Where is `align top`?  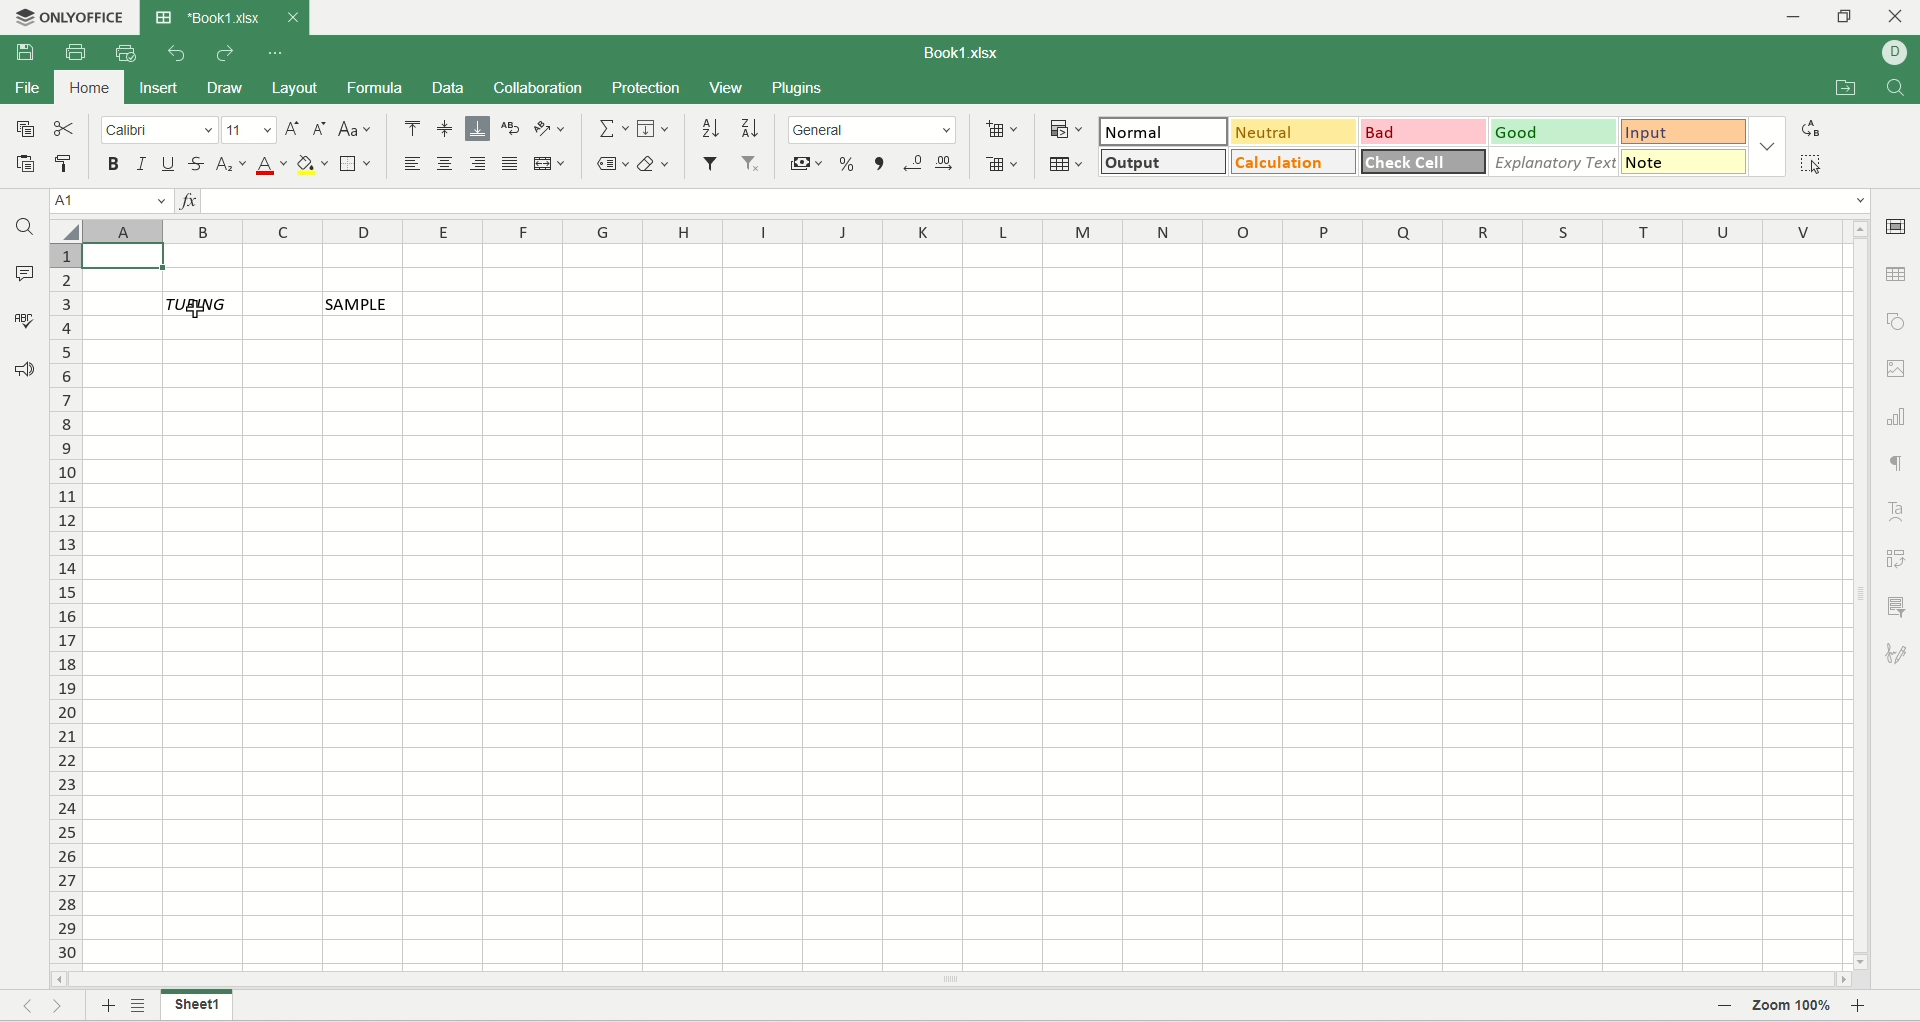
align top is located at coordinates (412, 131).